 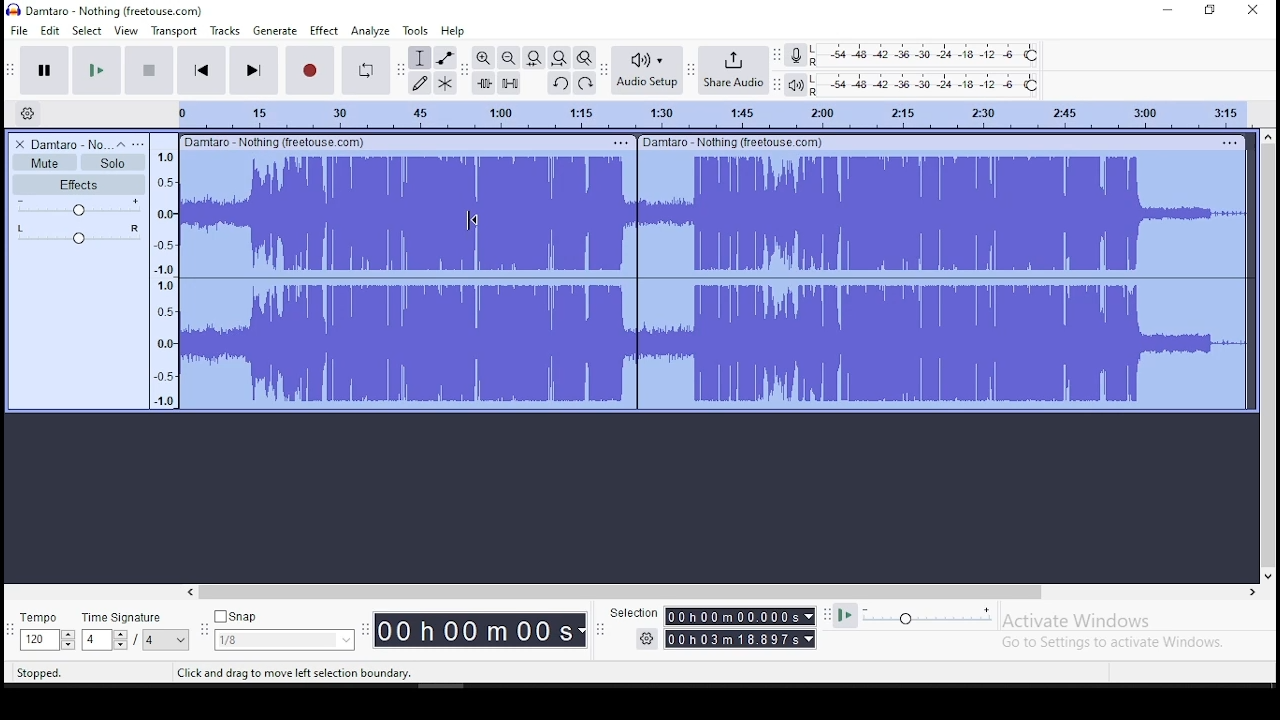 I want to click on menu, so click(x=1227, y=142).